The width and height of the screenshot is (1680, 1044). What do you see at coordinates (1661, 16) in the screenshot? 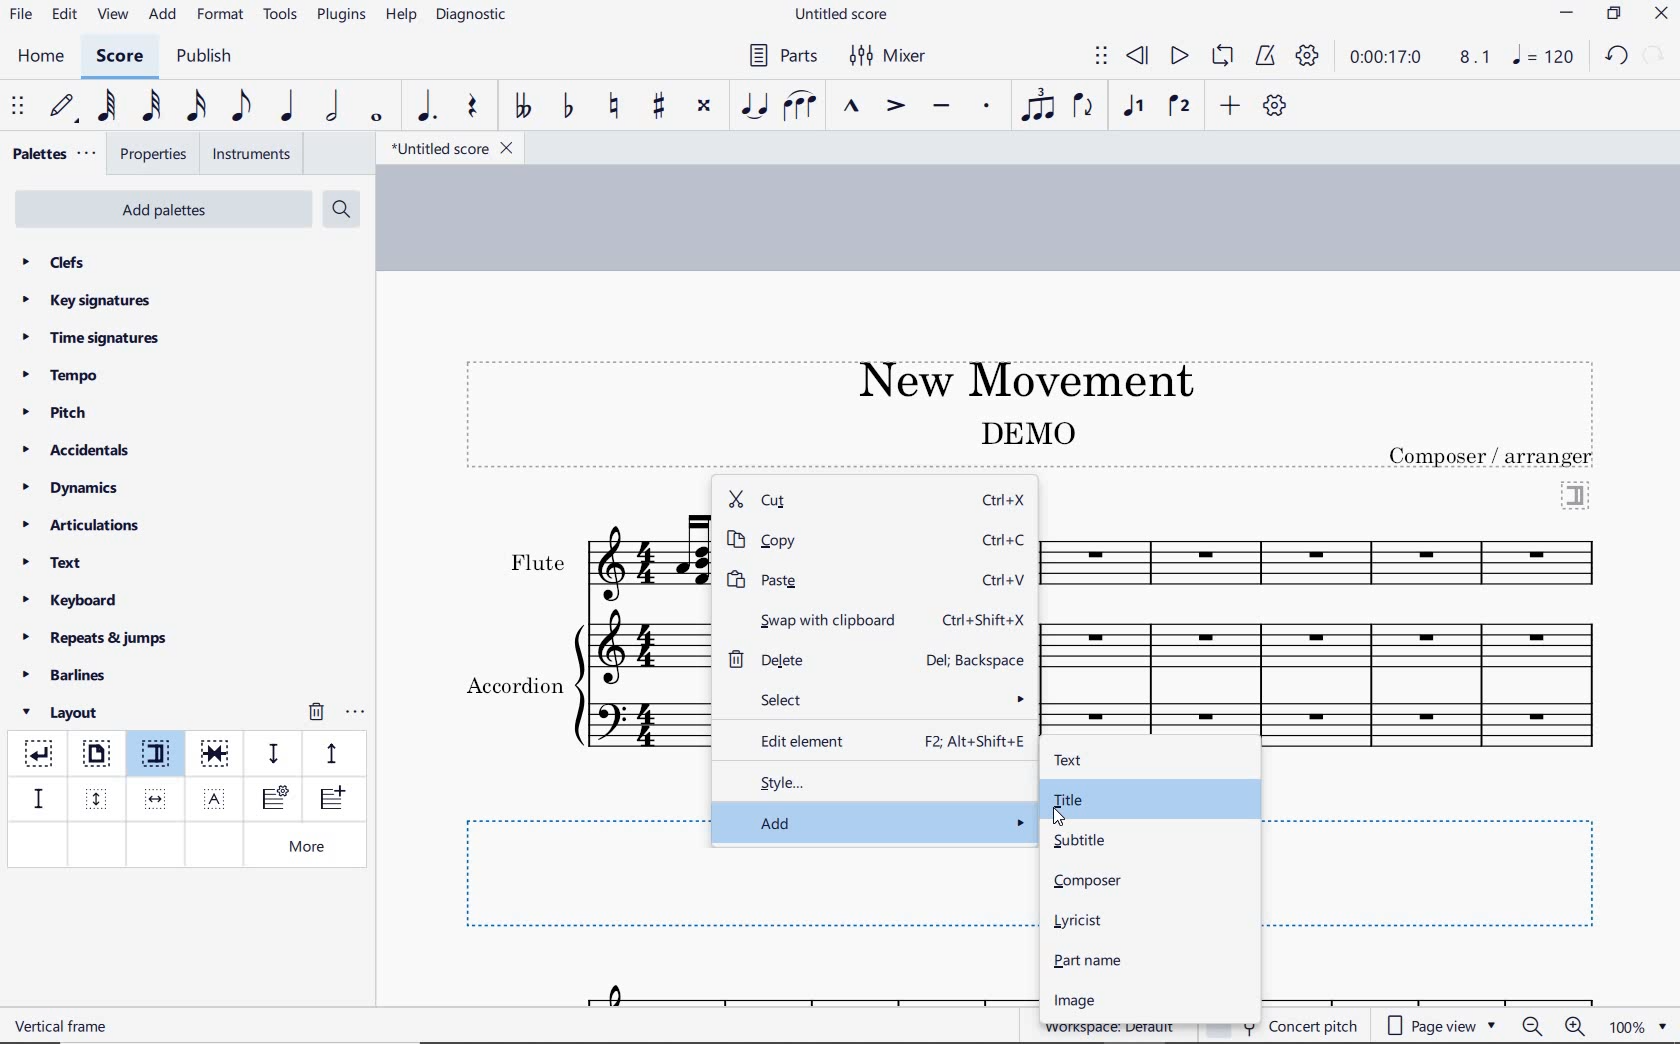
I see `close` at bounding box center [1661, 16].